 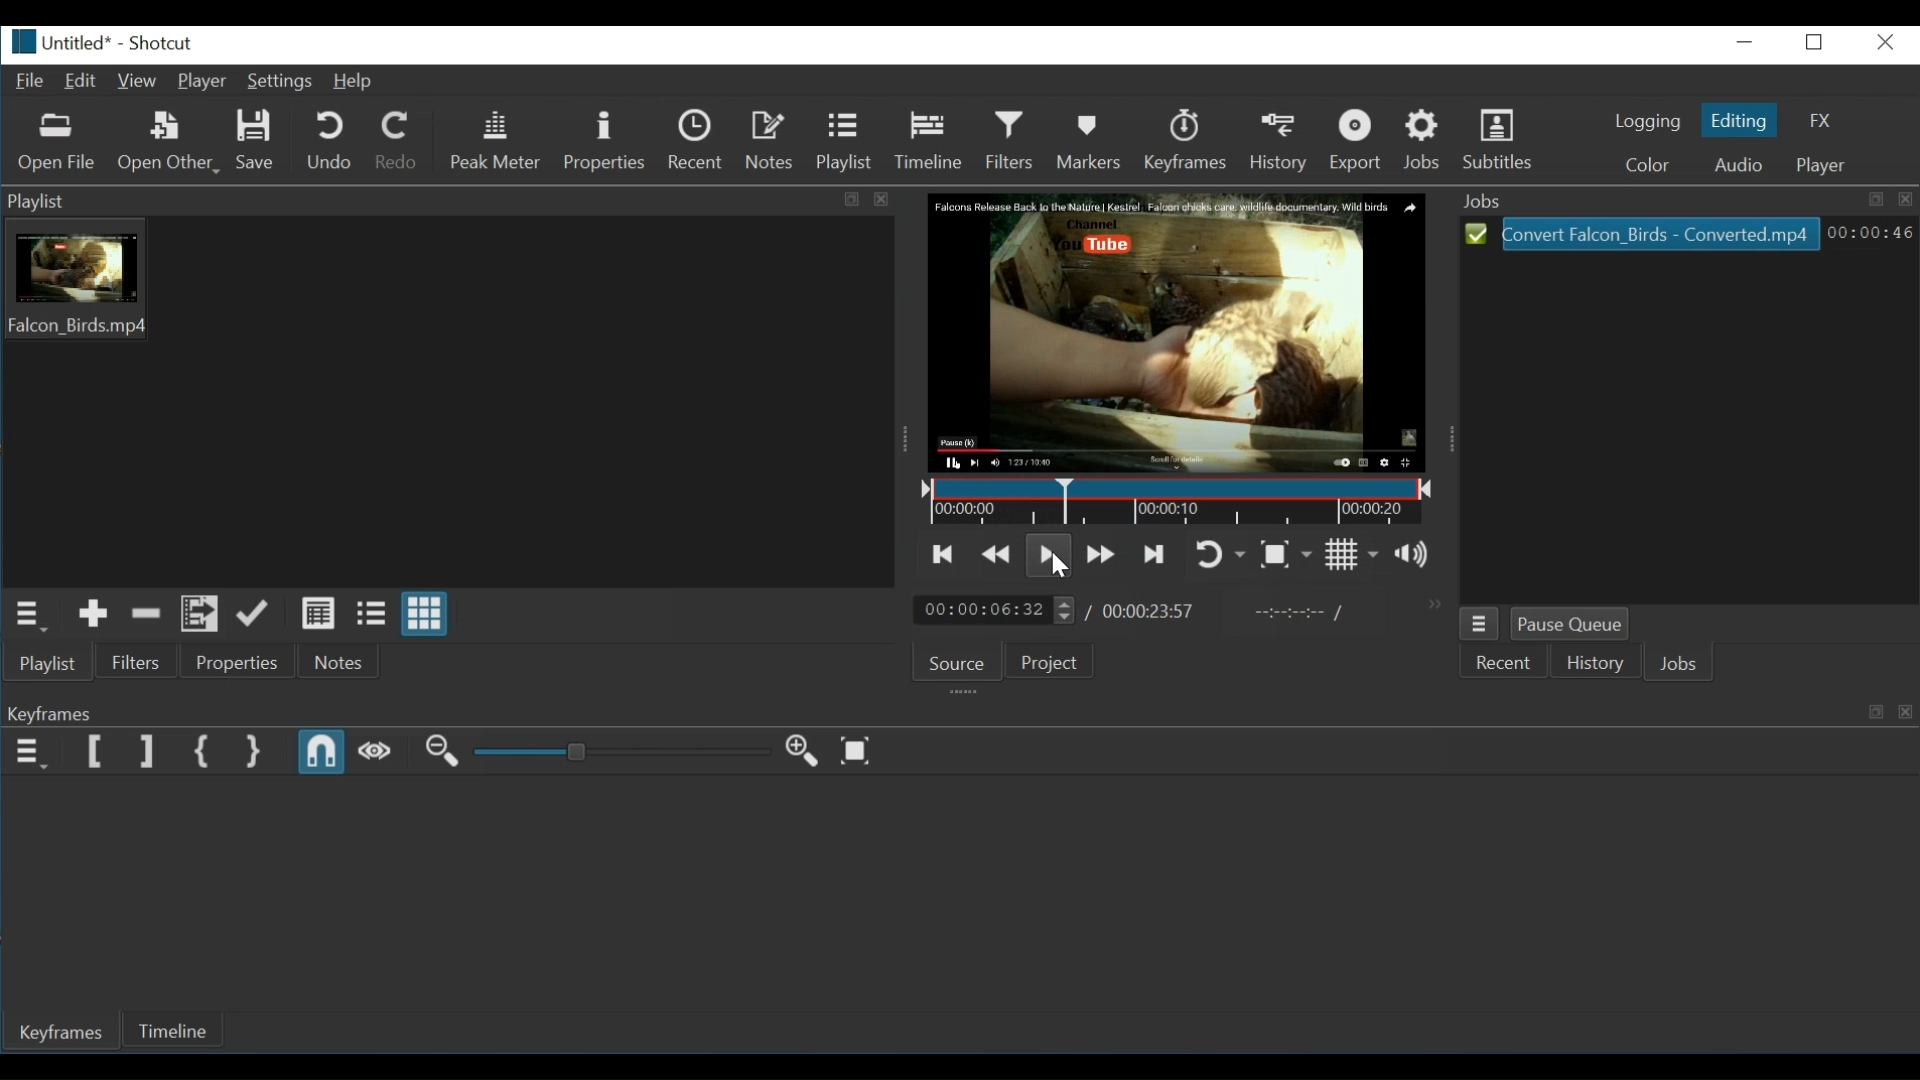 What do you see at coordinates (58, 143) in the screenshot?
I see `Open File` at bounding box center [58, 143].